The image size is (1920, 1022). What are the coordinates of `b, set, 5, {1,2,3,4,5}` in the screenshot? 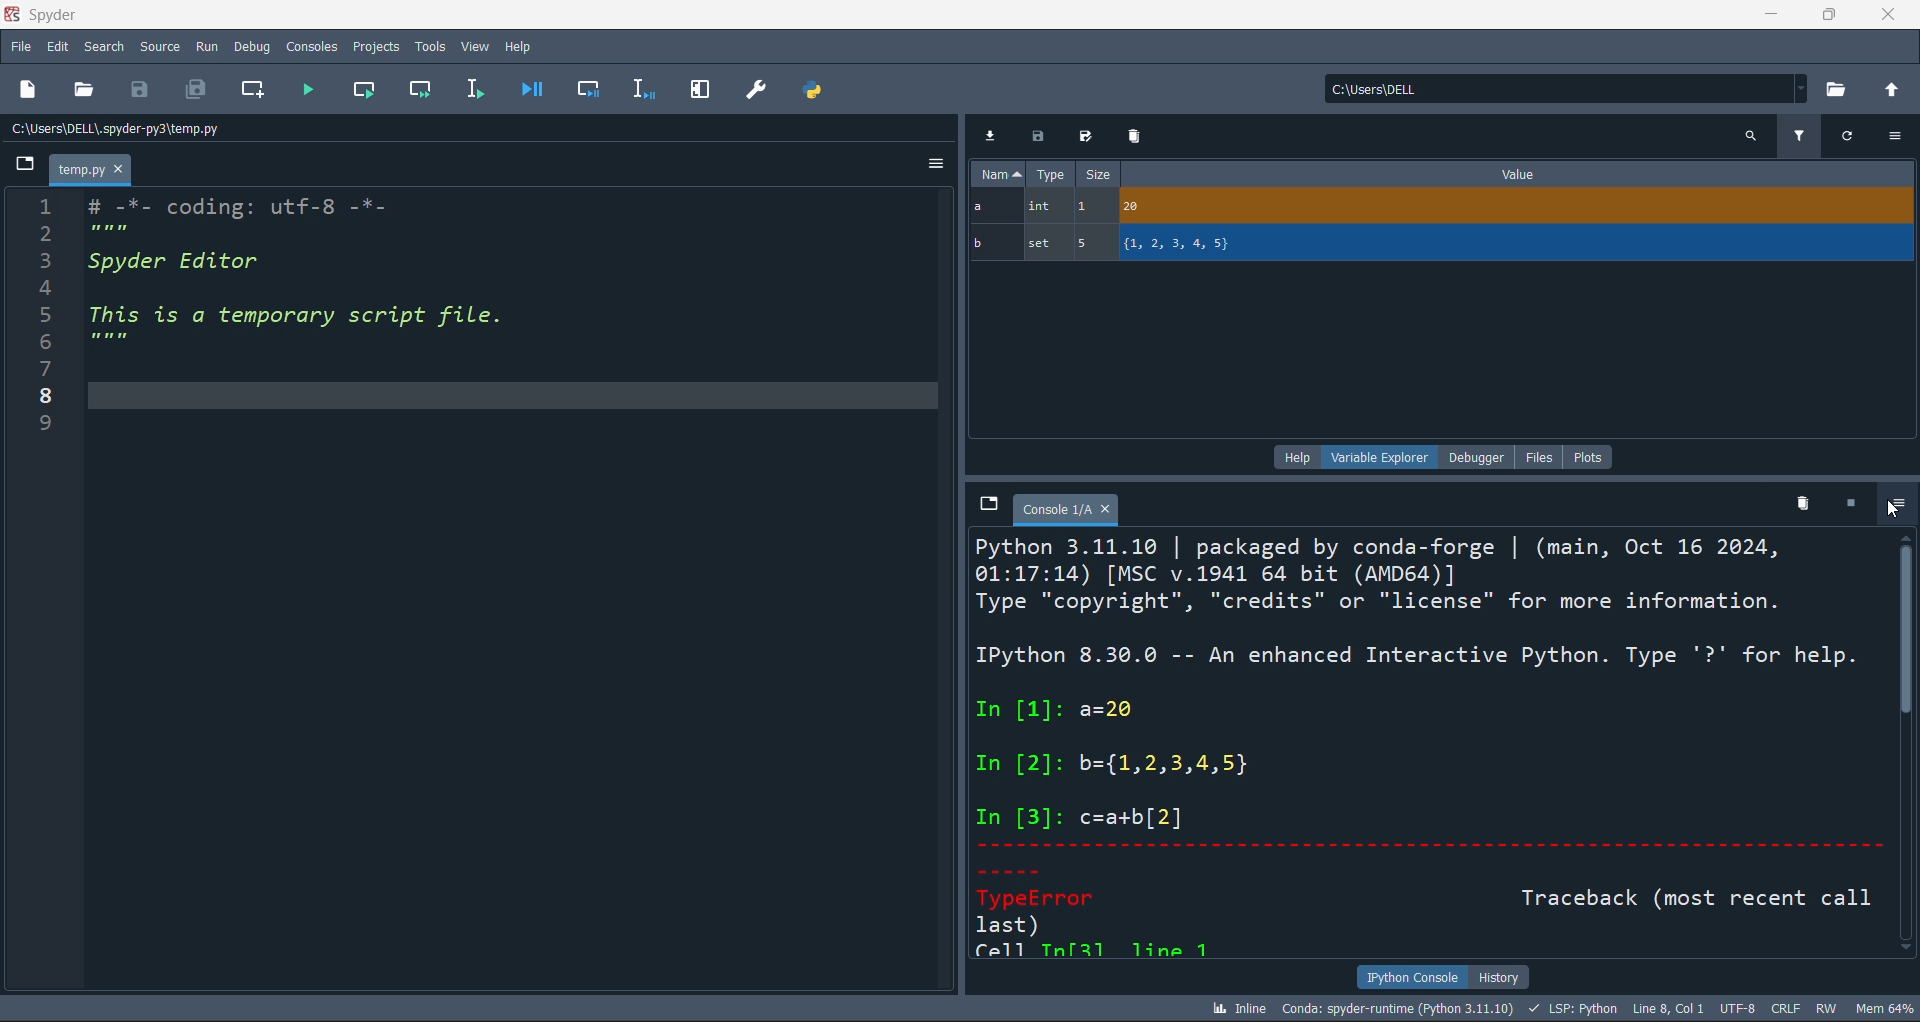 It's located at (1443, 245).